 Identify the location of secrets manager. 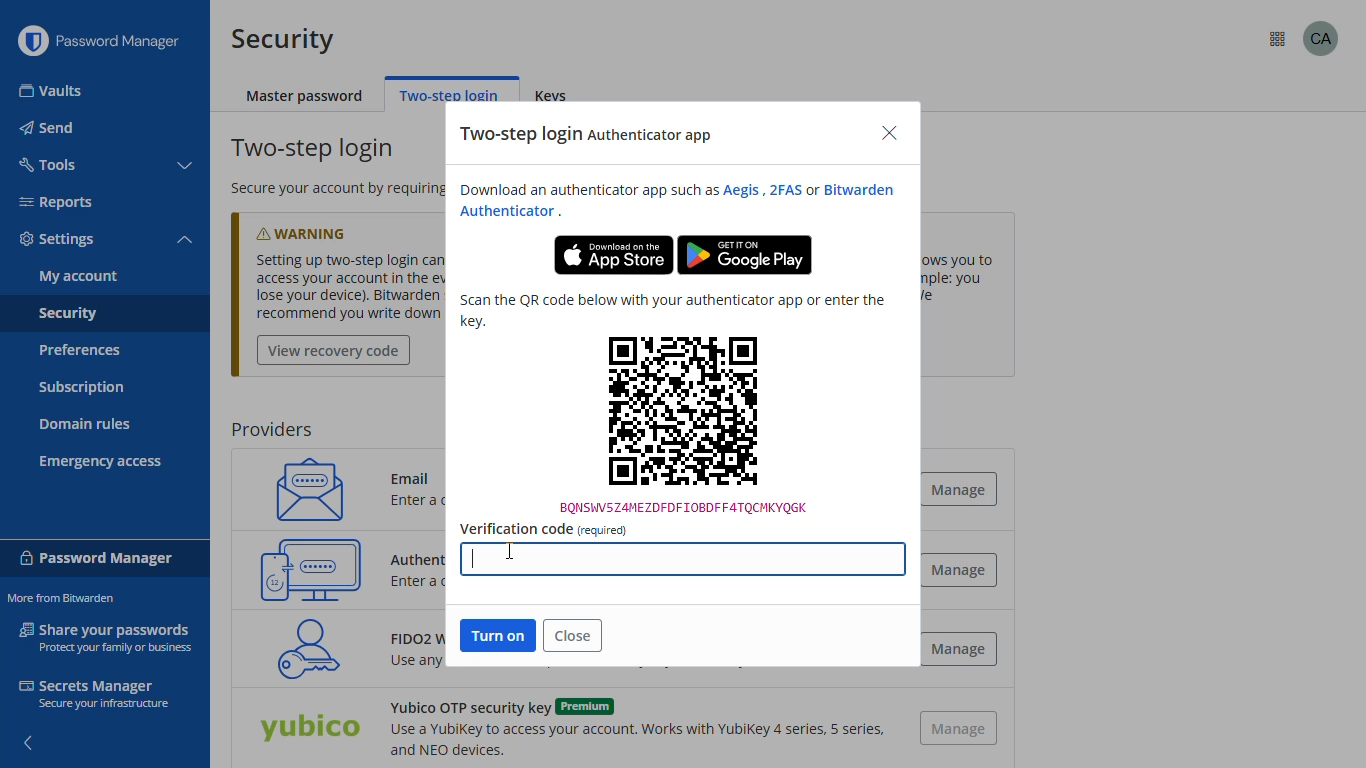
(93, 693).